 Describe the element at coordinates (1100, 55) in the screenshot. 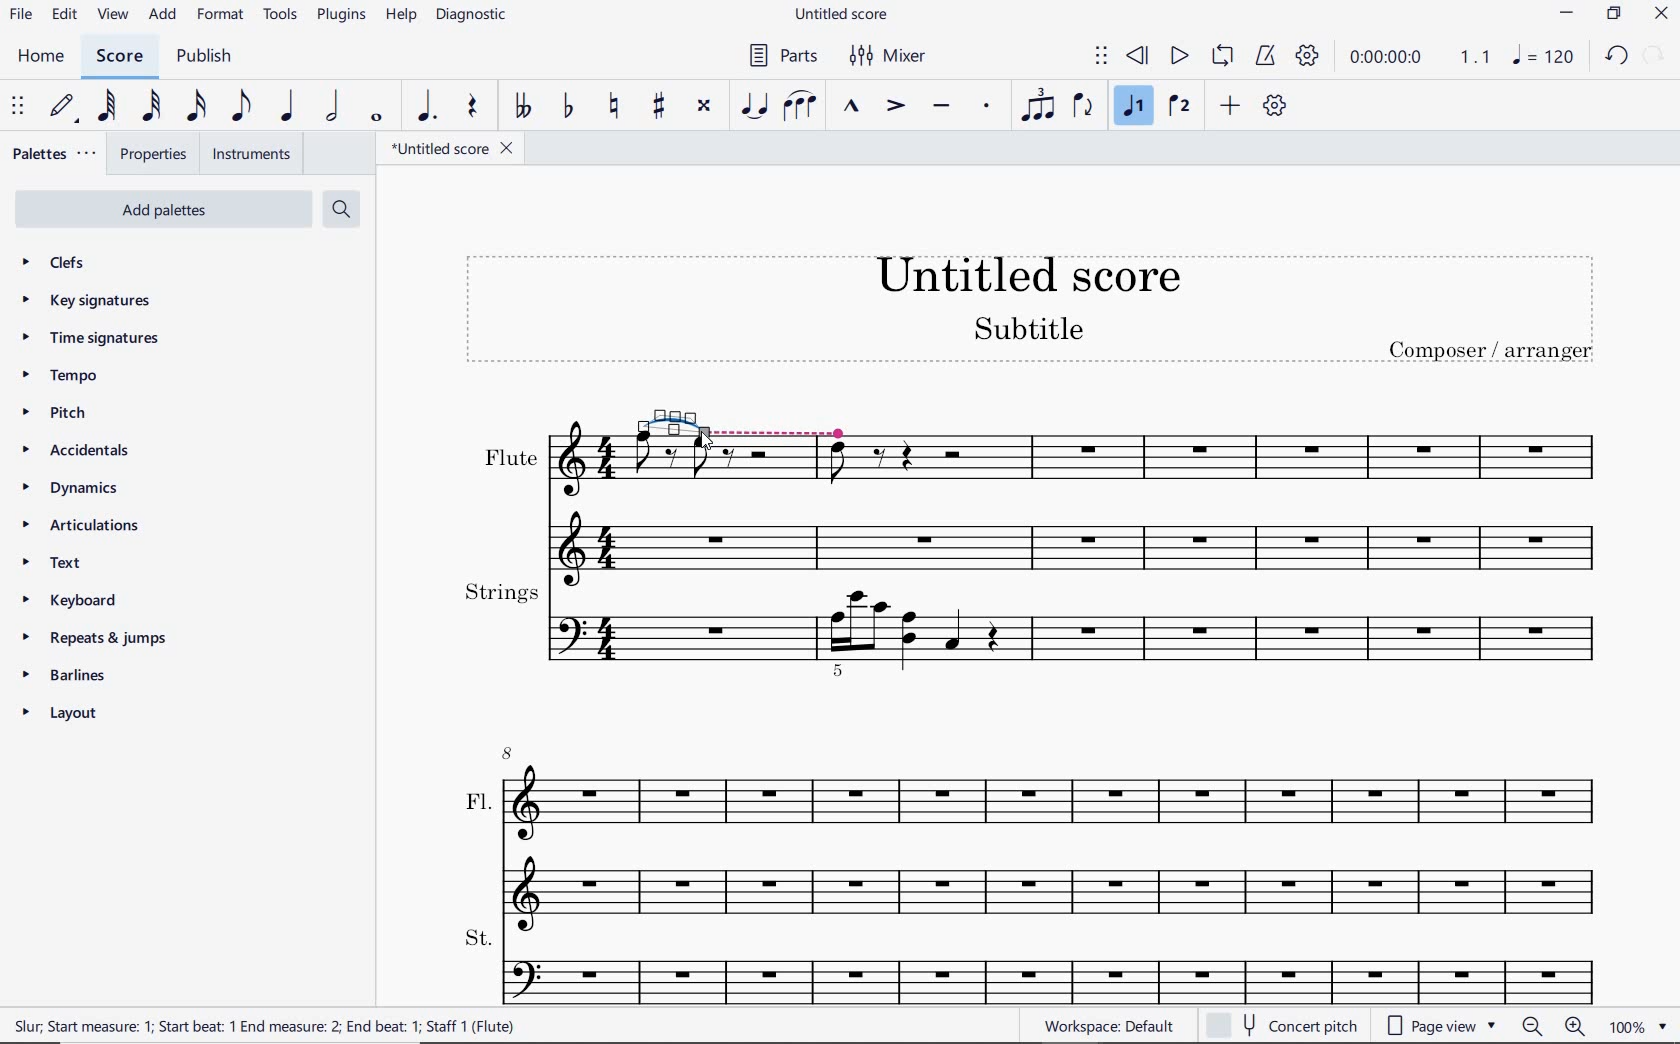

I see `SELECT TO MOVE` at that location.